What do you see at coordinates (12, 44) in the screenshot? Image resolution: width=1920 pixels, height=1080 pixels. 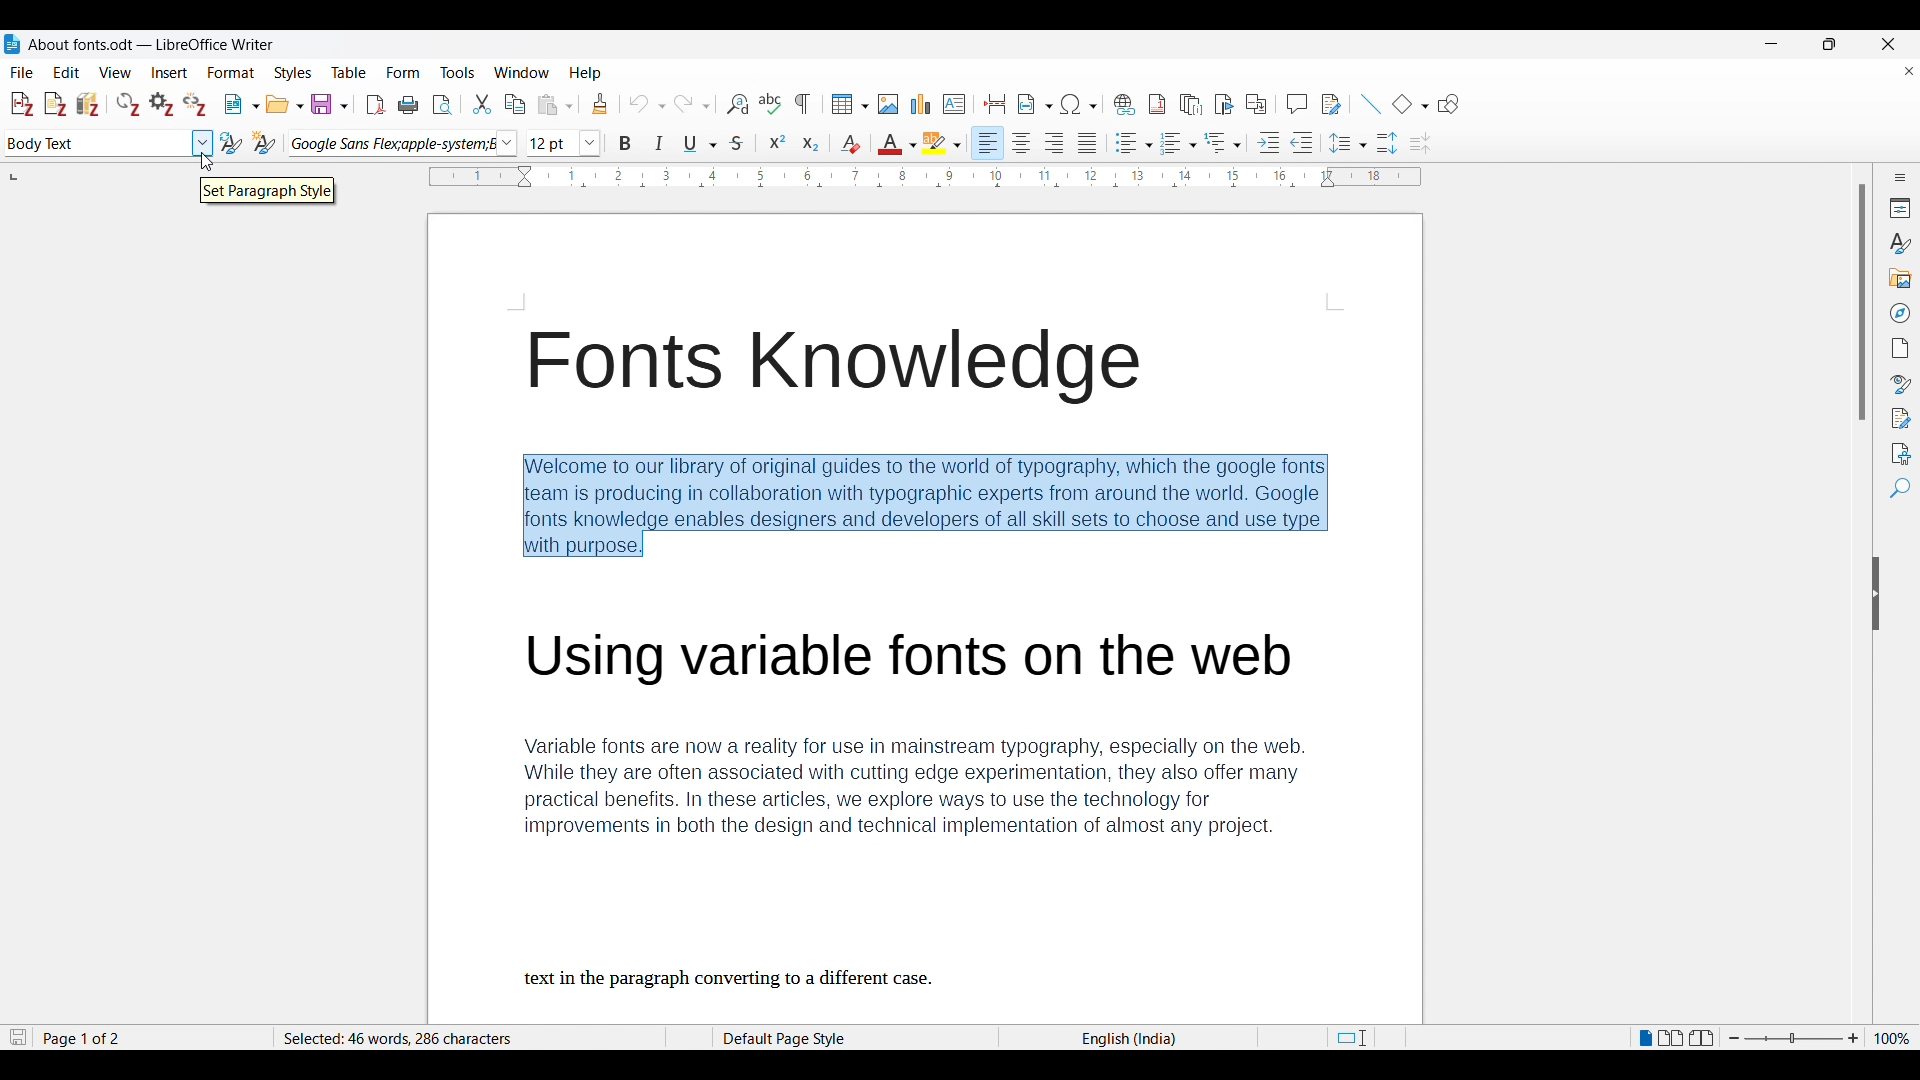 I see `Software logo` at bounding box center [12, 44].